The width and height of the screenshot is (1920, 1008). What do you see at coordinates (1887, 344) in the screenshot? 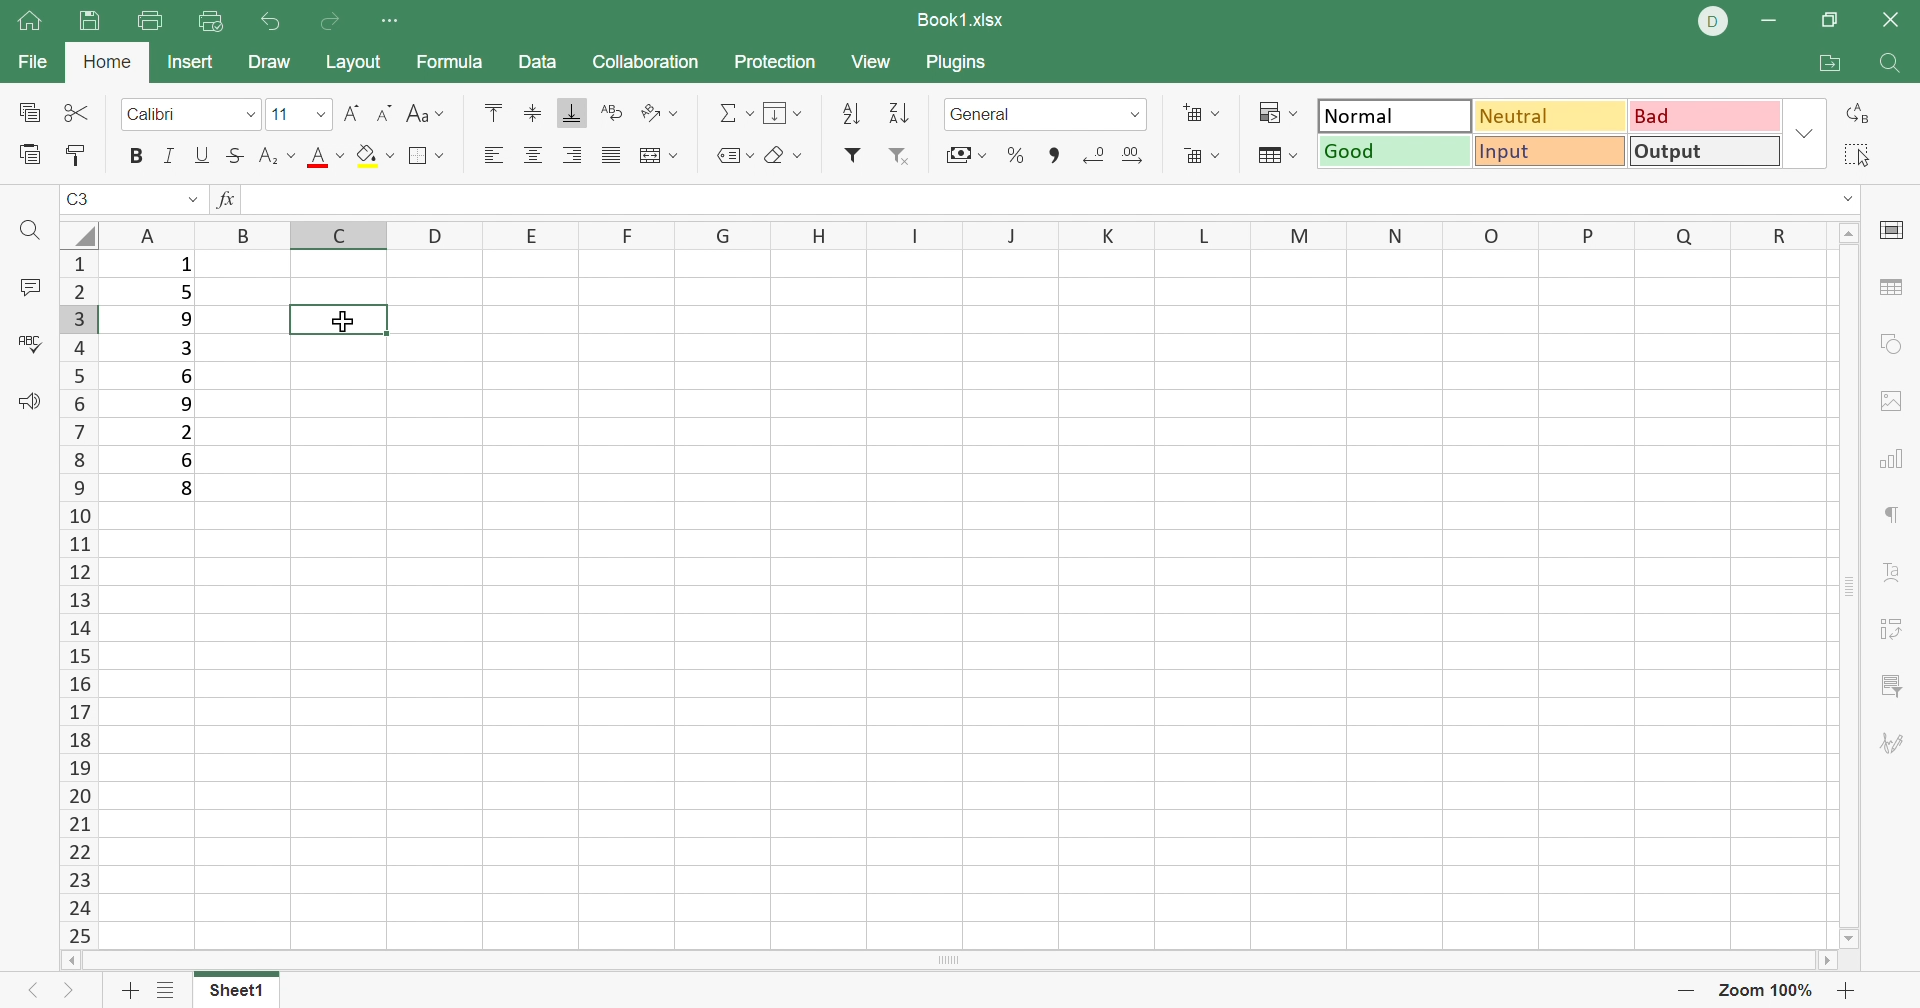
I see `Shape settings` at bounding box center [1887, 344].